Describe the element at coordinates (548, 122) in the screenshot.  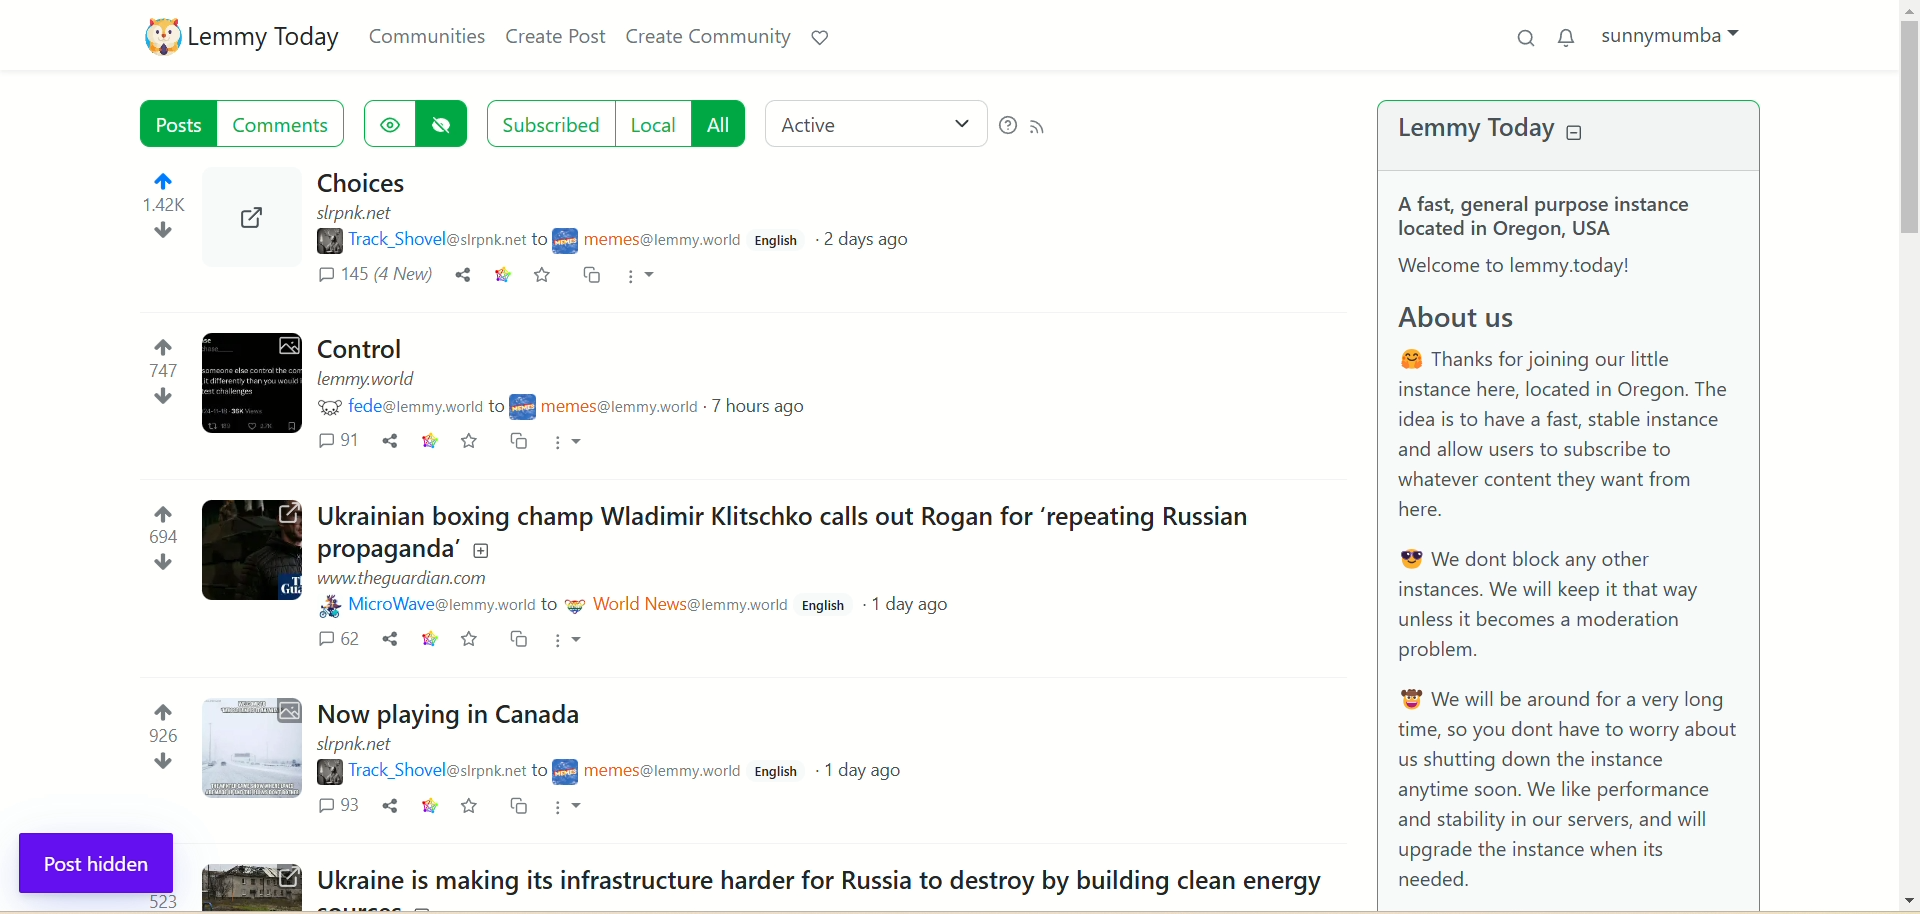
I see `subscribed` at that location.